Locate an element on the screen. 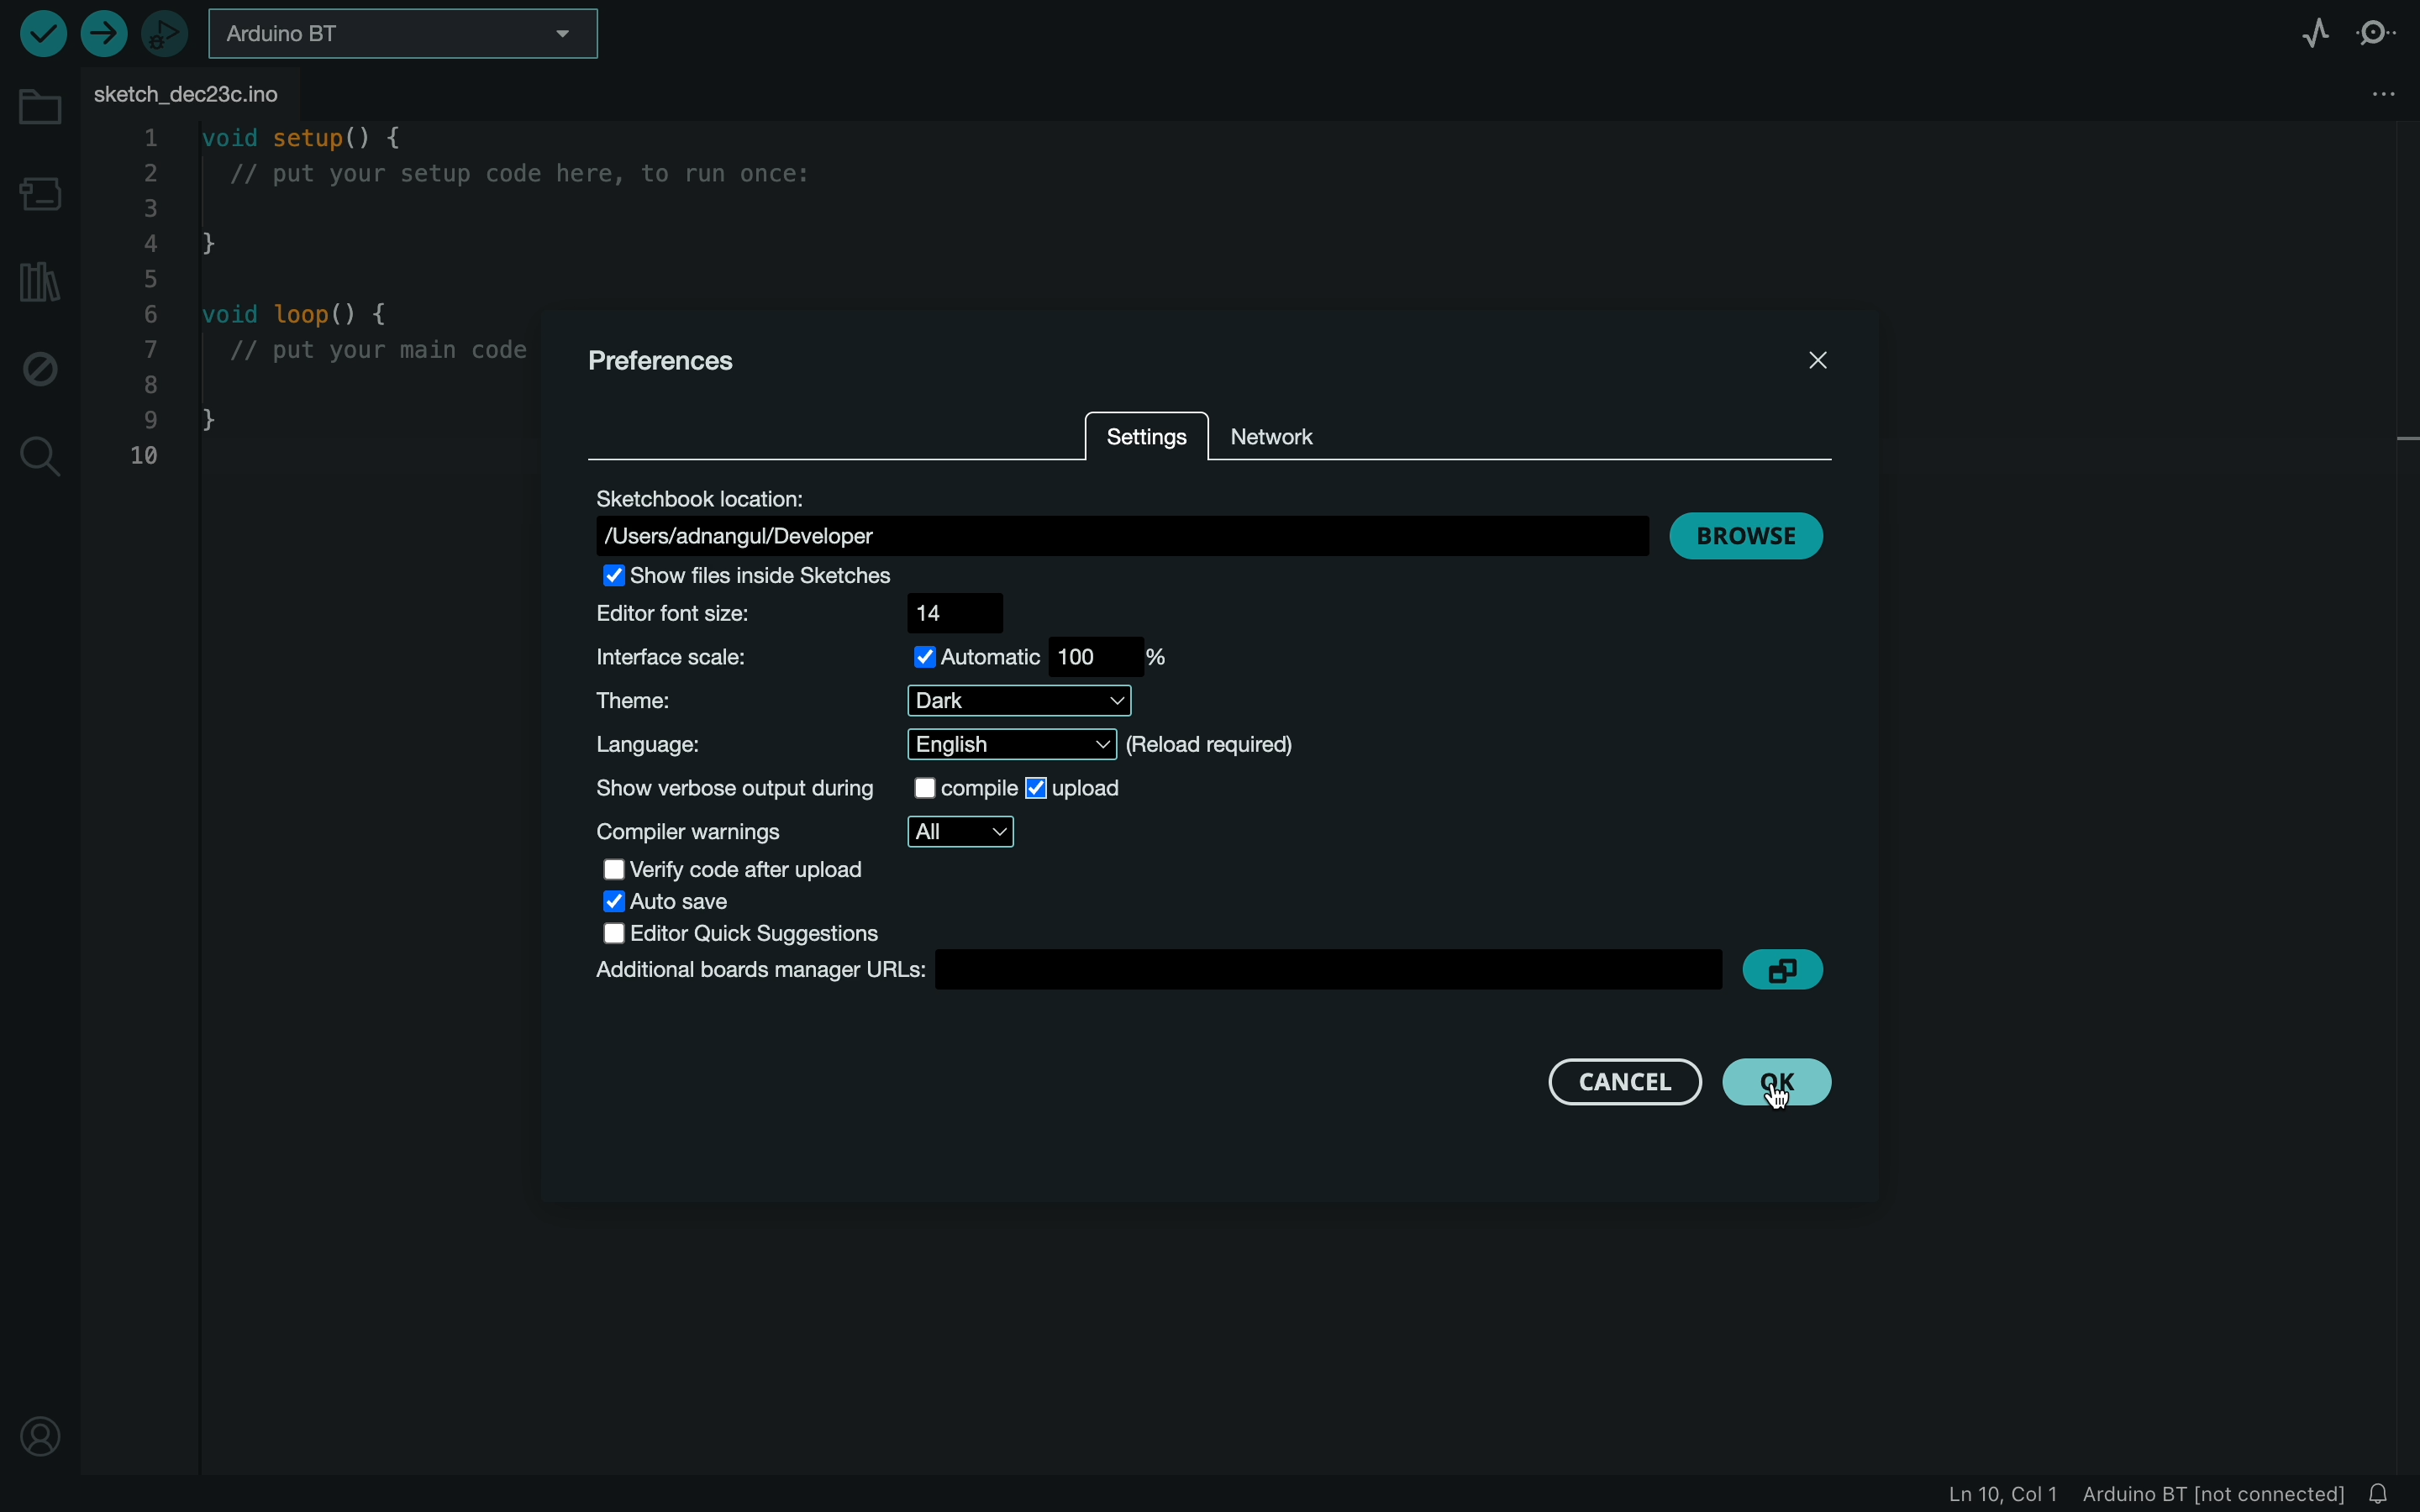  board manager is located at coordinates (1142, 970).